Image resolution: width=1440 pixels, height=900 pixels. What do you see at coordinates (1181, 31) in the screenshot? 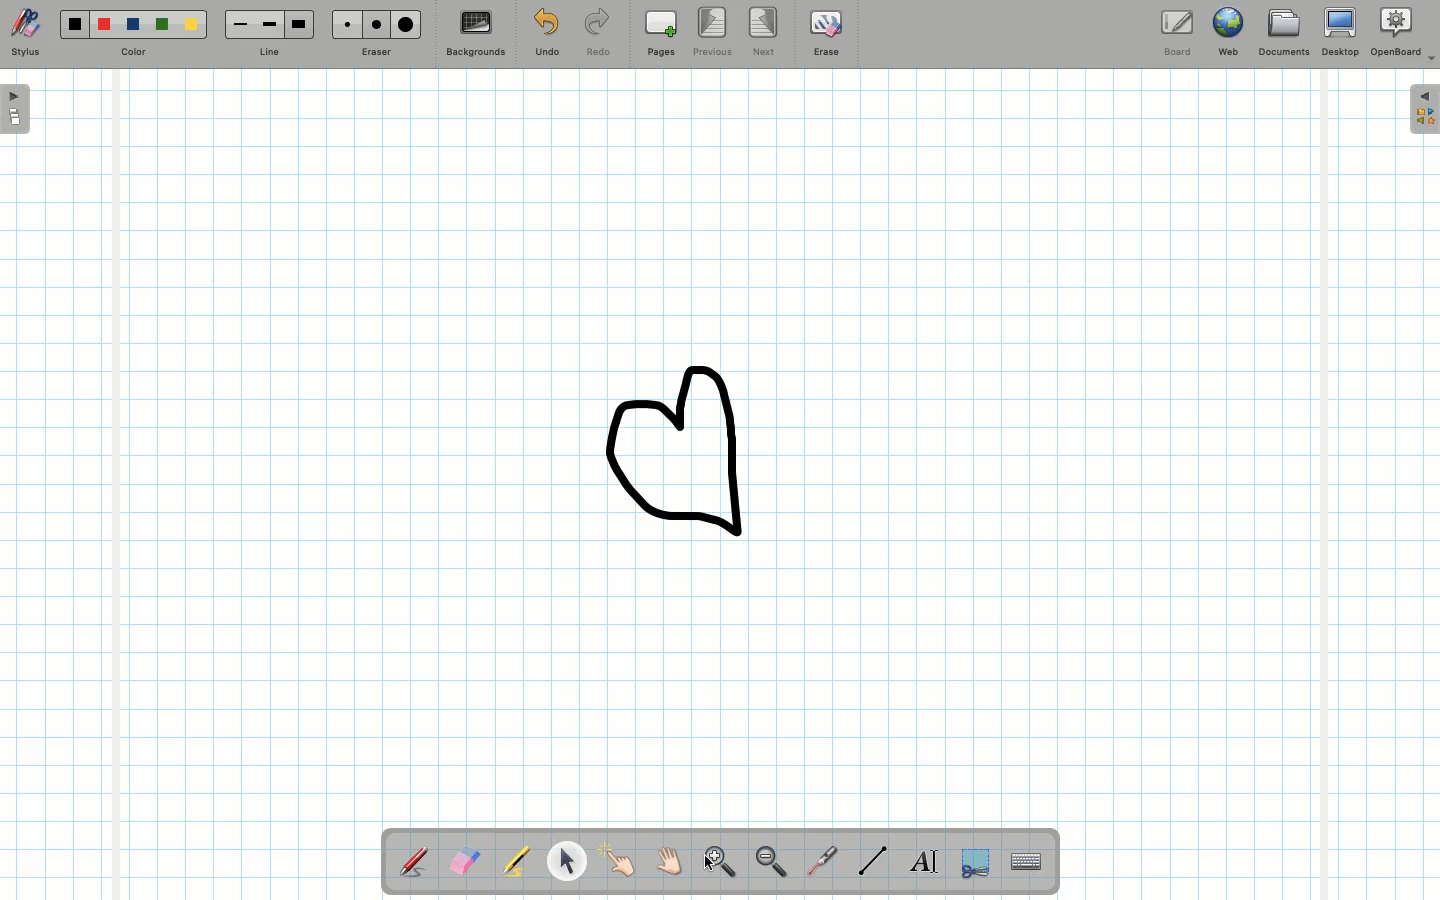
I see `Board` at bounding box center [1181, 31].